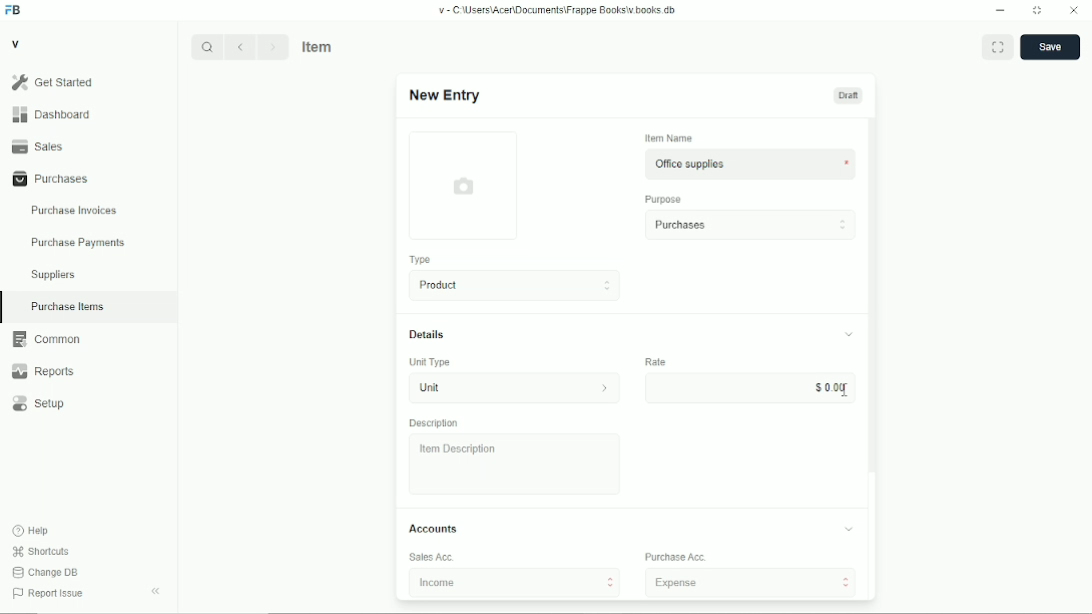 Image resolution: width=1092 pixels, height=614 pixels. What do you see at coordinates (515, 464) in the screenshot?
I see `item description` at bounding box center [515, 464].